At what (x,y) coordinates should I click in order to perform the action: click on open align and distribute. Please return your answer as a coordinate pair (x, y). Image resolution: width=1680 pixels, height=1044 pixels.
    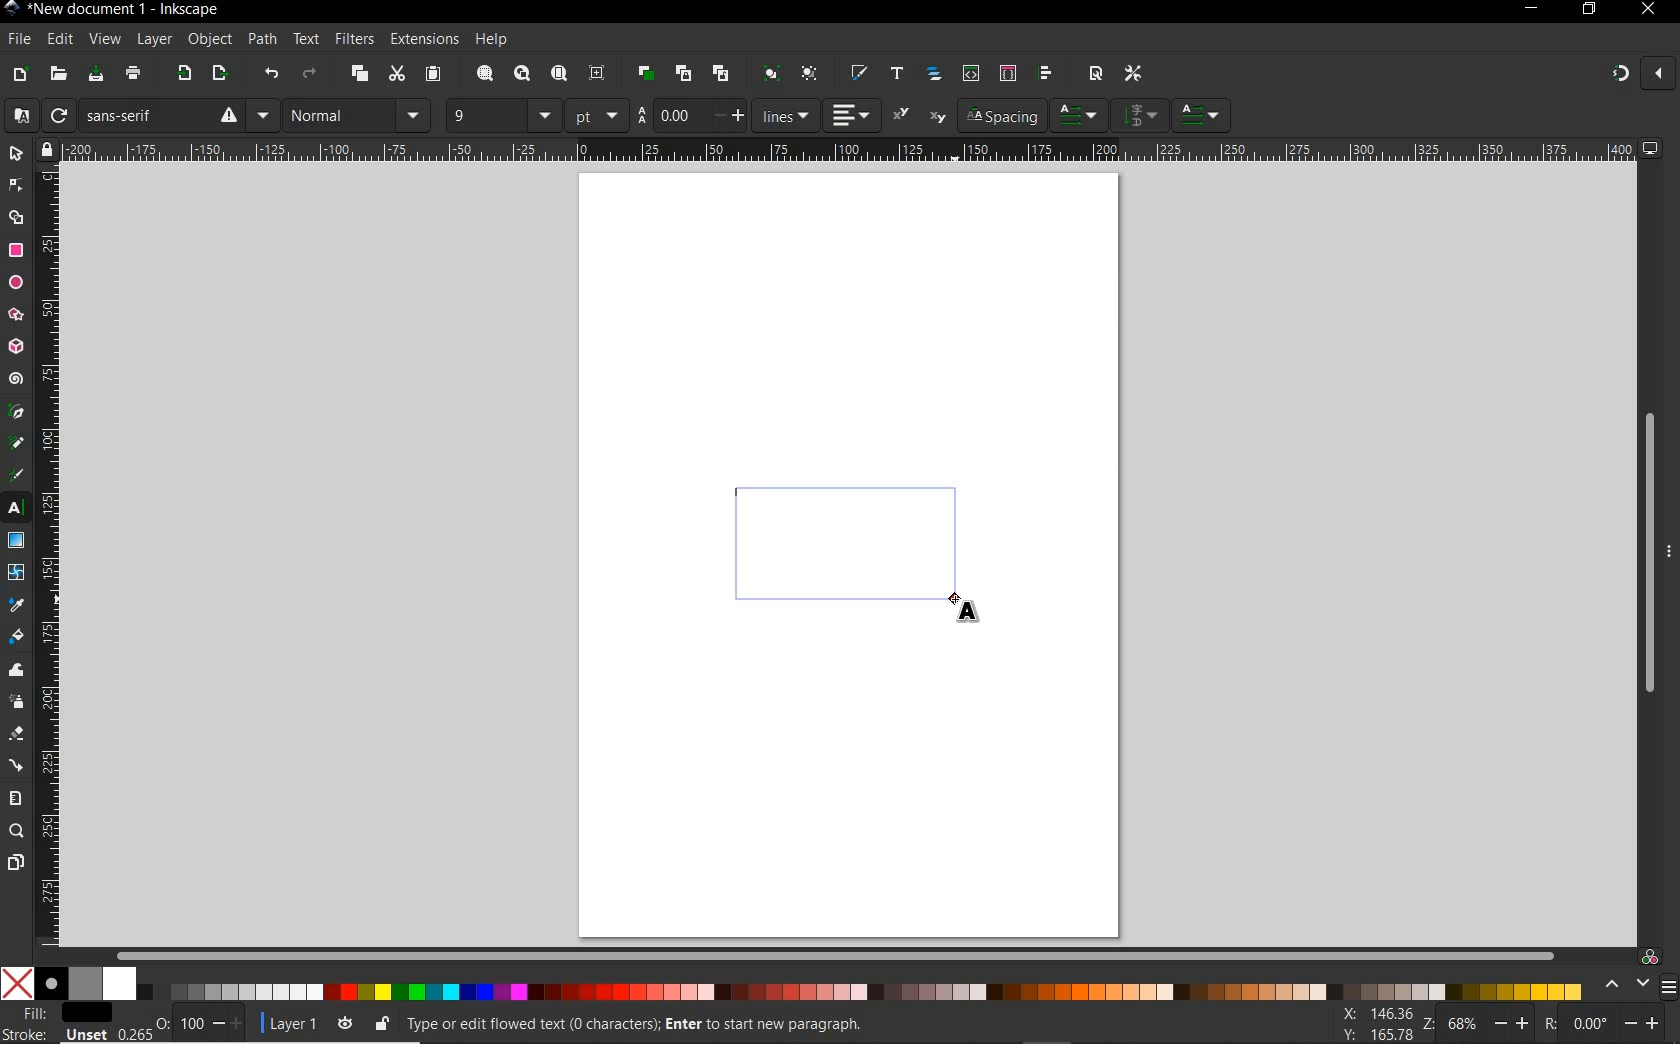
    Looking at the image, I should click on (1044, 73).